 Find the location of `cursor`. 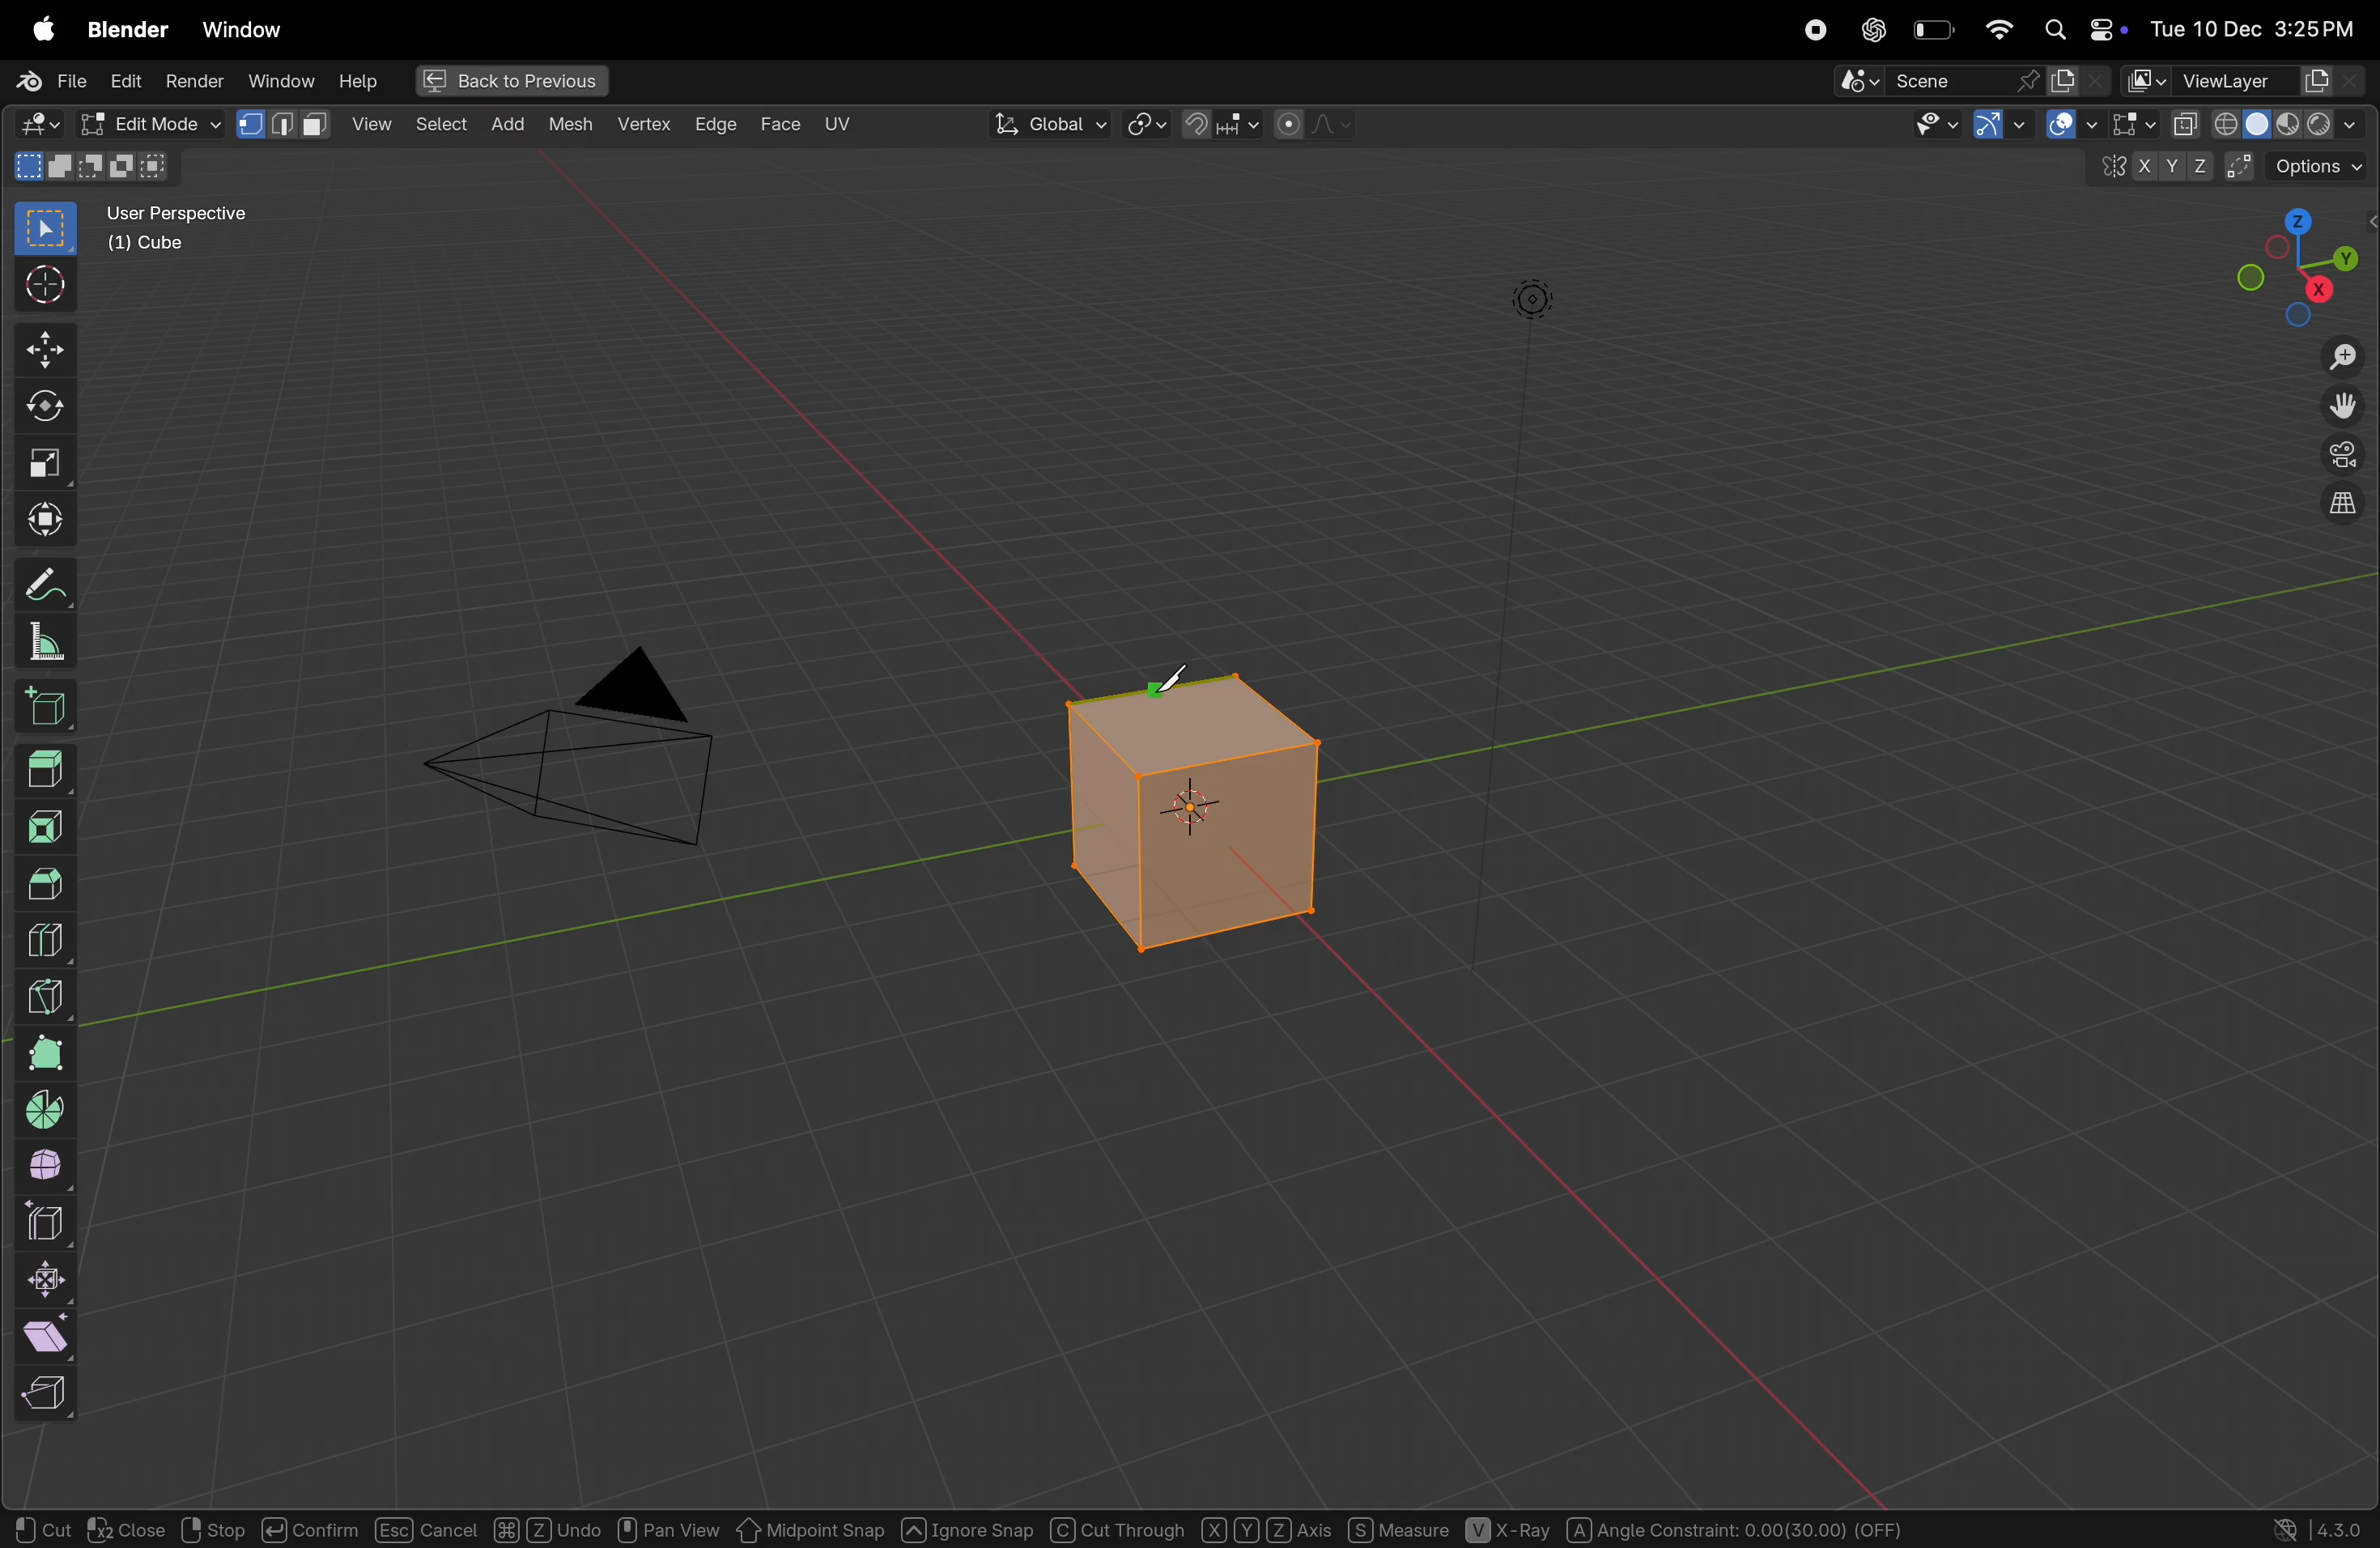

cursor is located at coordinates (41, 287).